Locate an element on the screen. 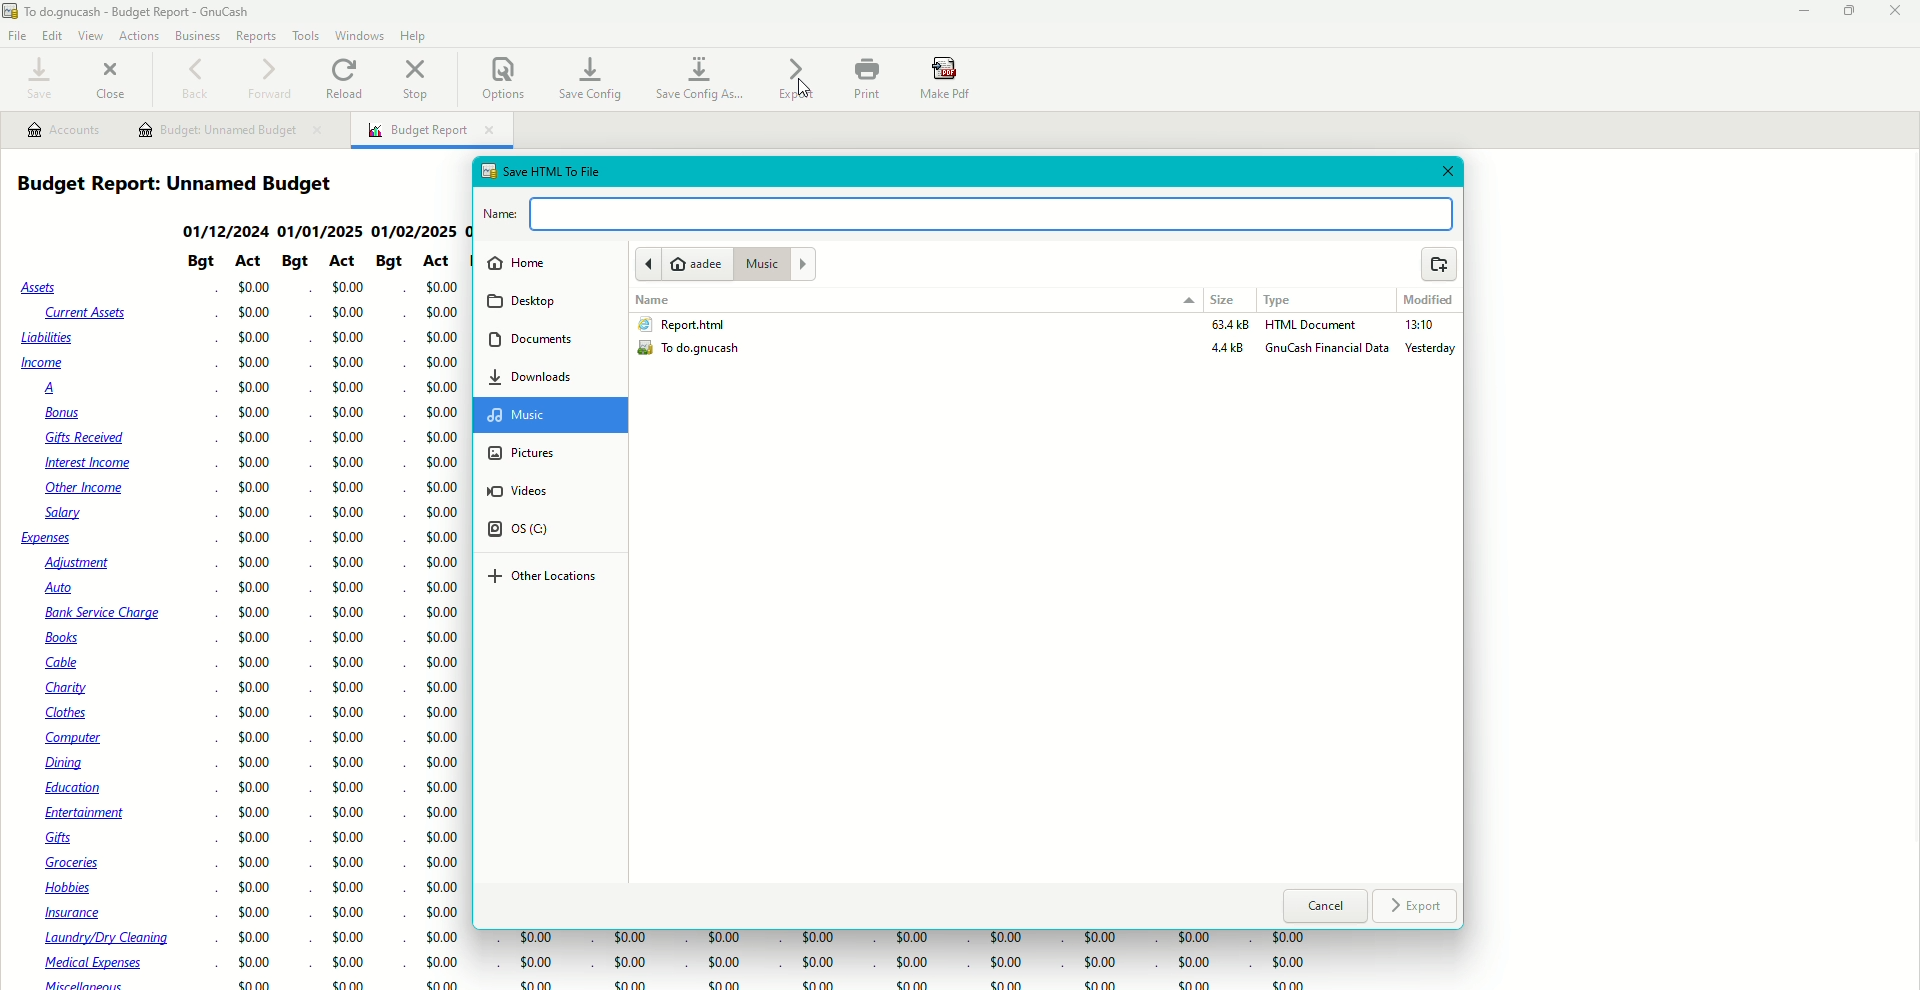 This screenshot has height=990, width=1920. Values is located at coordinates (341, 635).